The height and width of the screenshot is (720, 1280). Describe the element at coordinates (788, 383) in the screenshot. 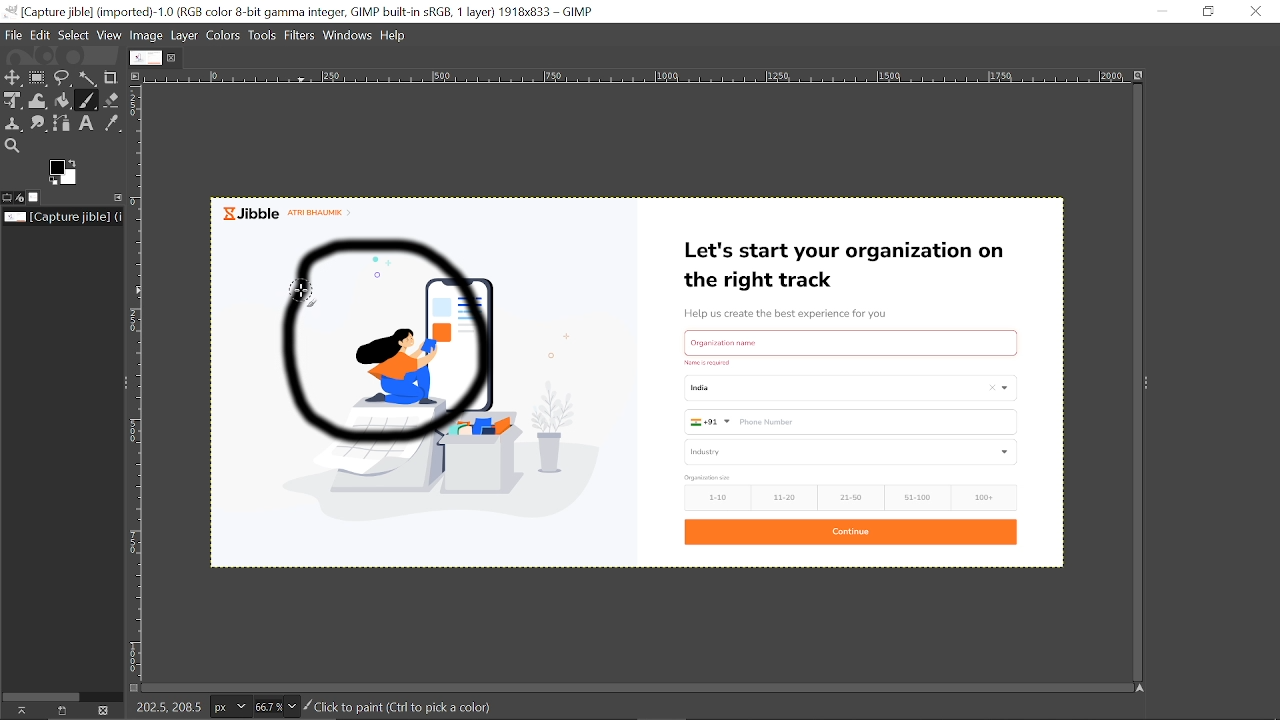

I see `Currently opened omage` at that location.